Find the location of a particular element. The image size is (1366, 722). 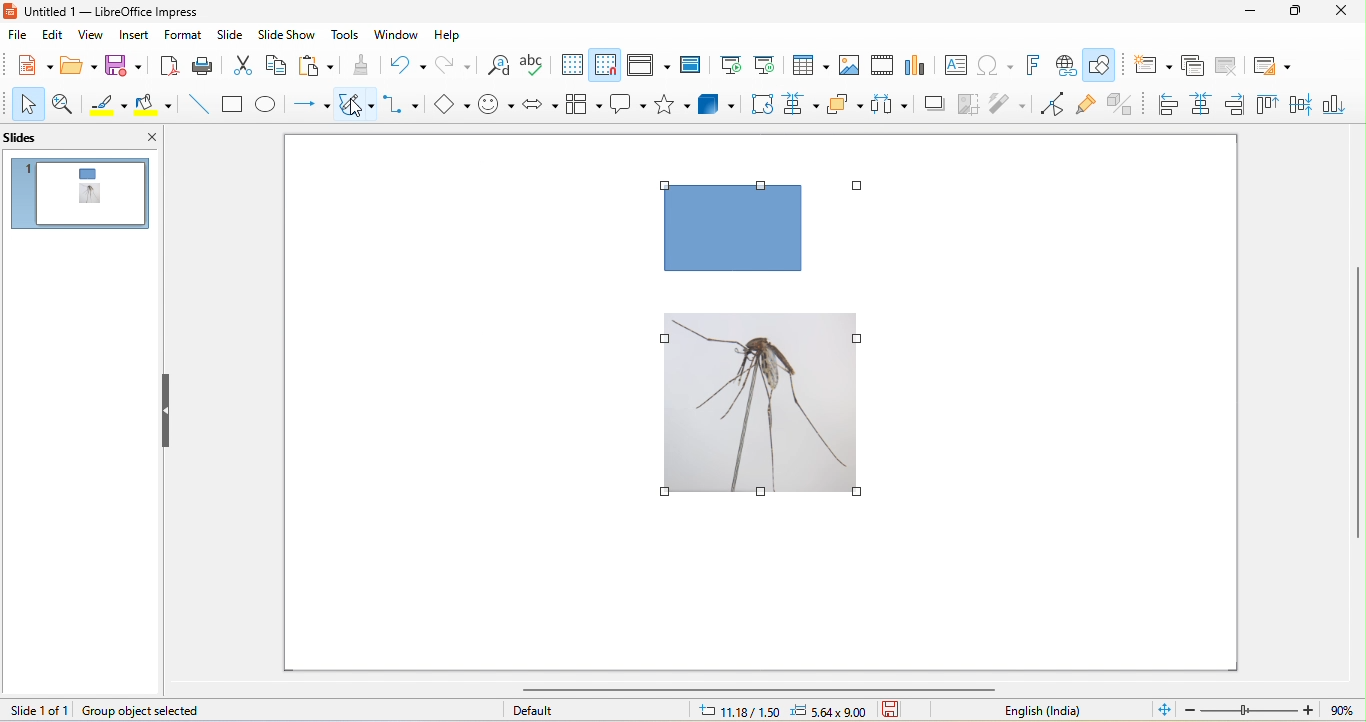

toggle extrusion is located at coordinates (1127, 104).